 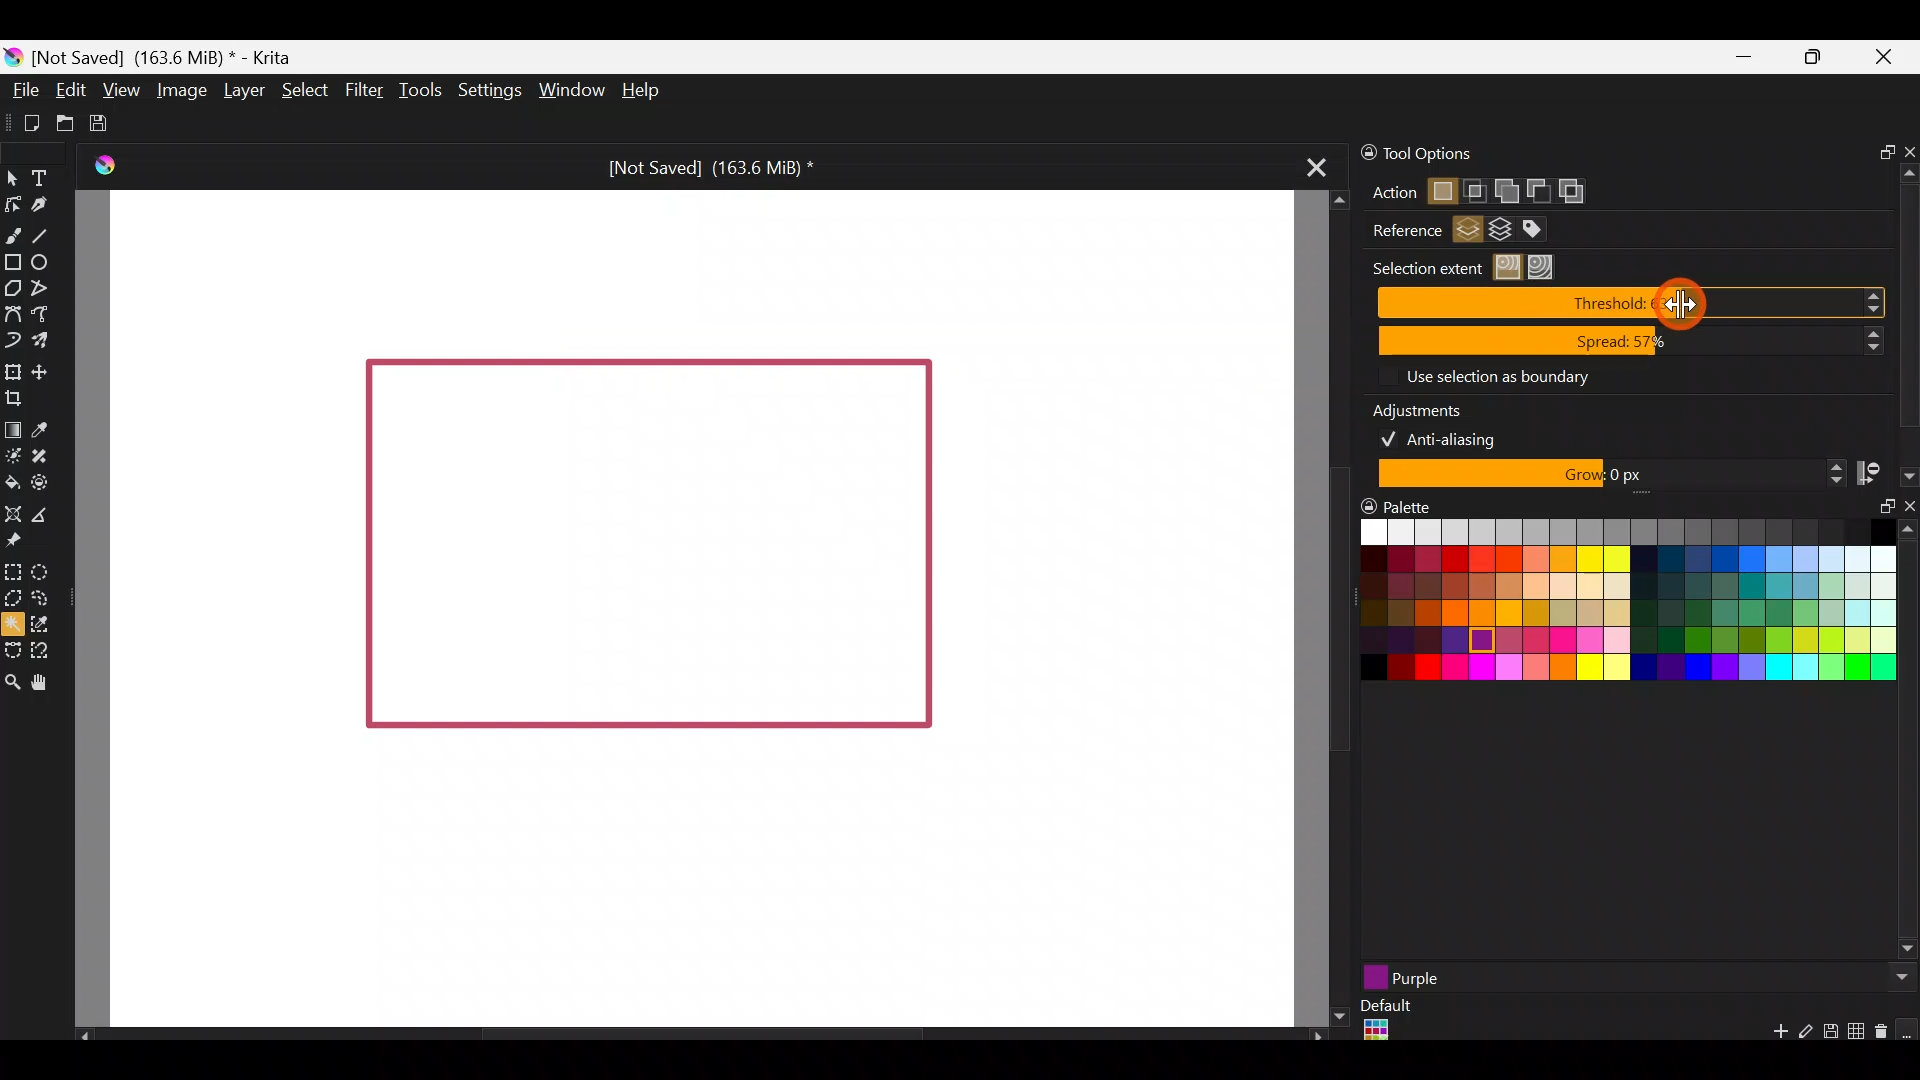 What do you see at coordinates (13, 430) in the screenshot?
I see `Draw a gradient` at bounding box center [13, 430].